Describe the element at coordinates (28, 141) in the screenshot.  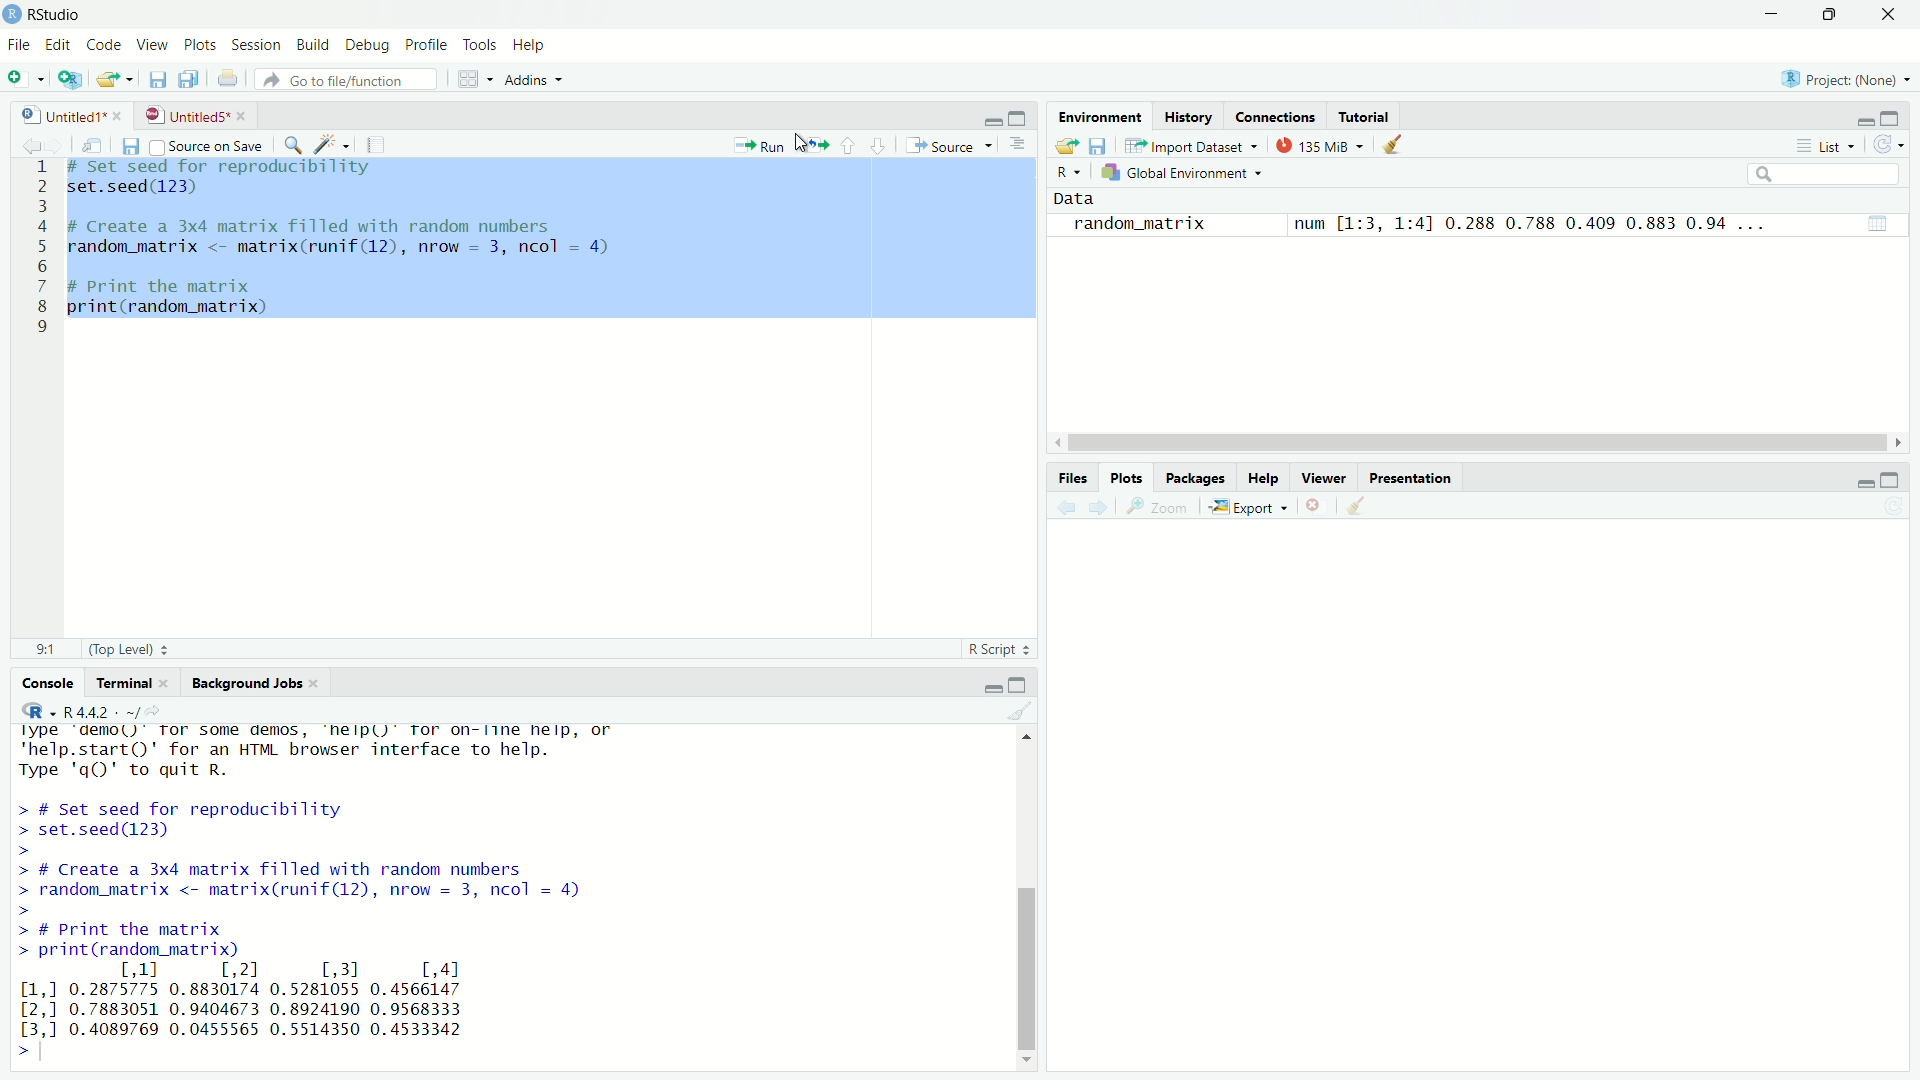
I see `back` at that location.